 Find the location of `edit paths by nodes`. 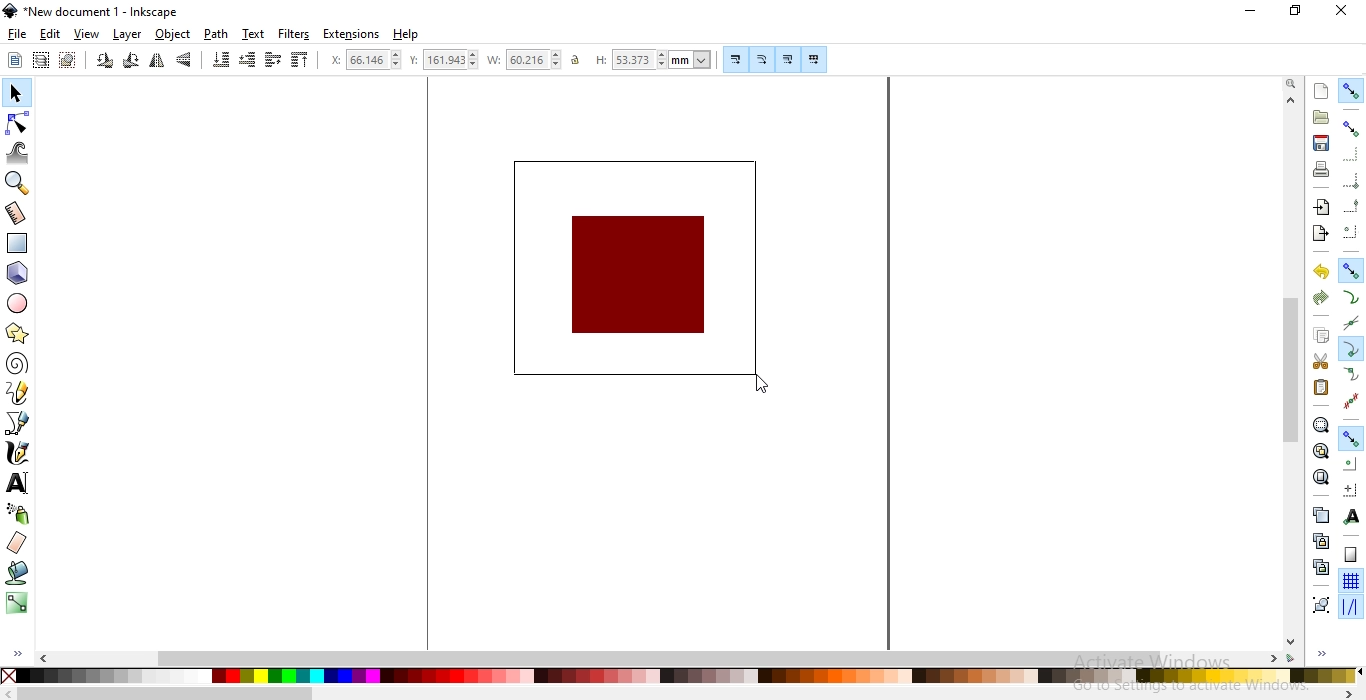

edit paths by nodes is located at coordinates (18, 122).